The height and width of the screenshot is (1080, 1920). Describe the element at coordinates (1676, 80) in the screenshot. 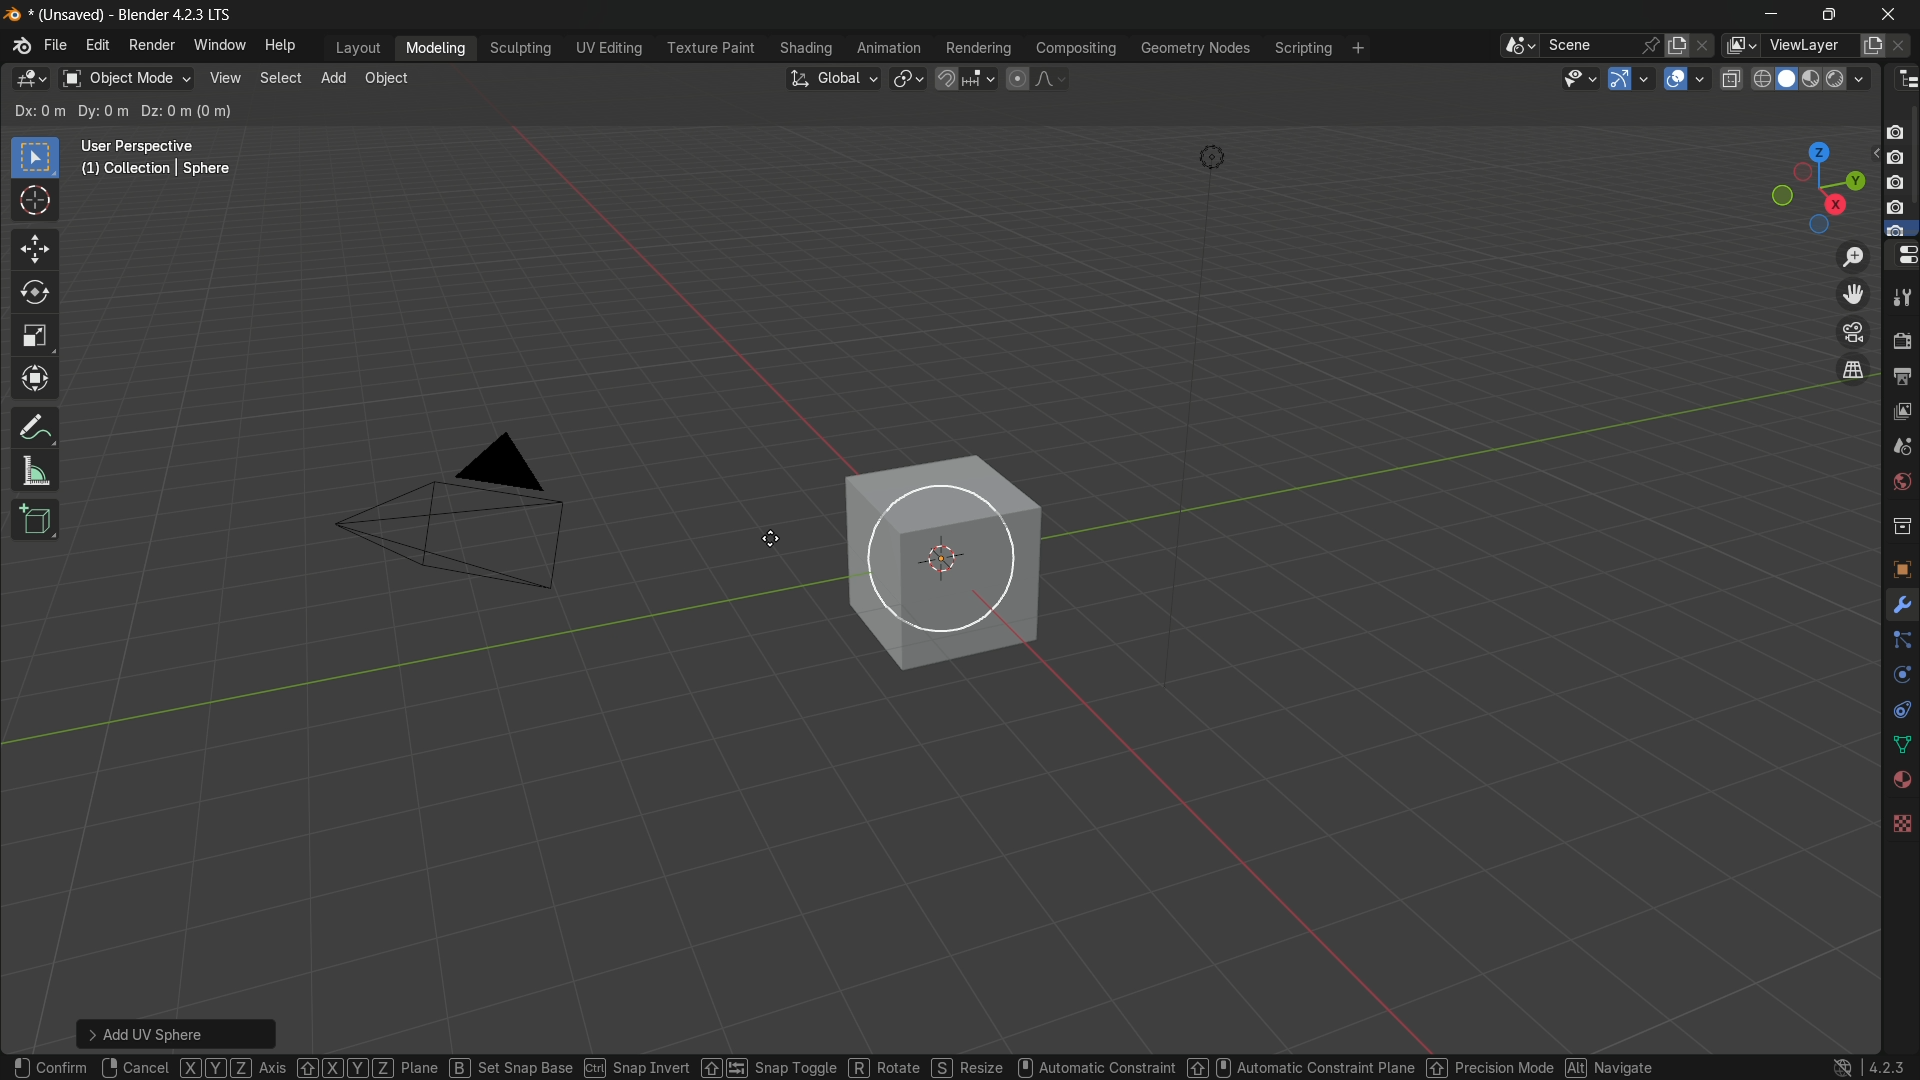

I see `show overlay` at that location.